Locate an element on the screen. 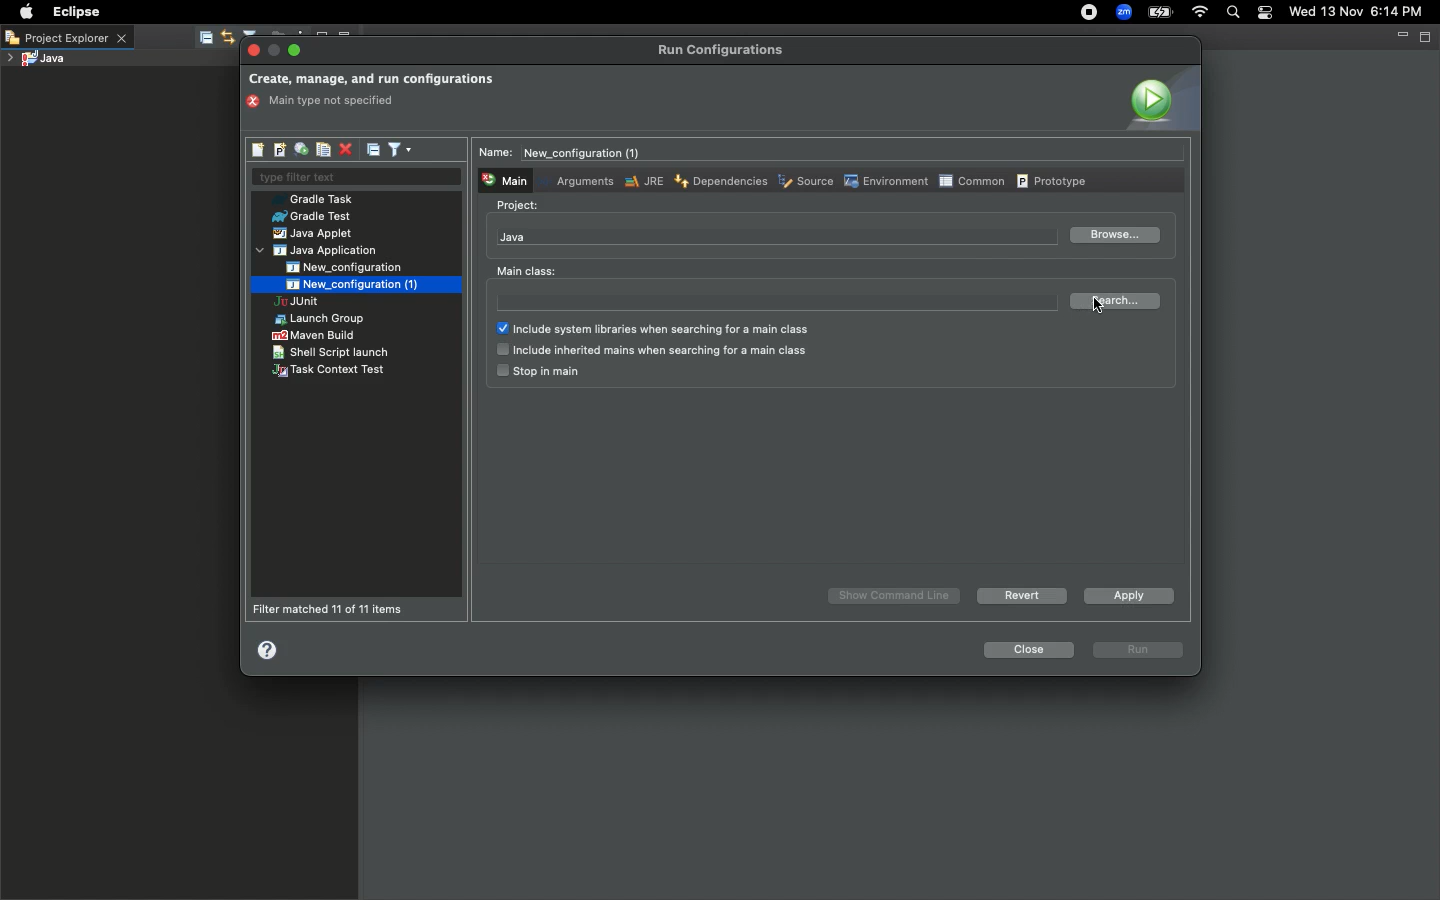 This screenshot has height=900, width=1440. Close is located at coordinates (1026, 650).